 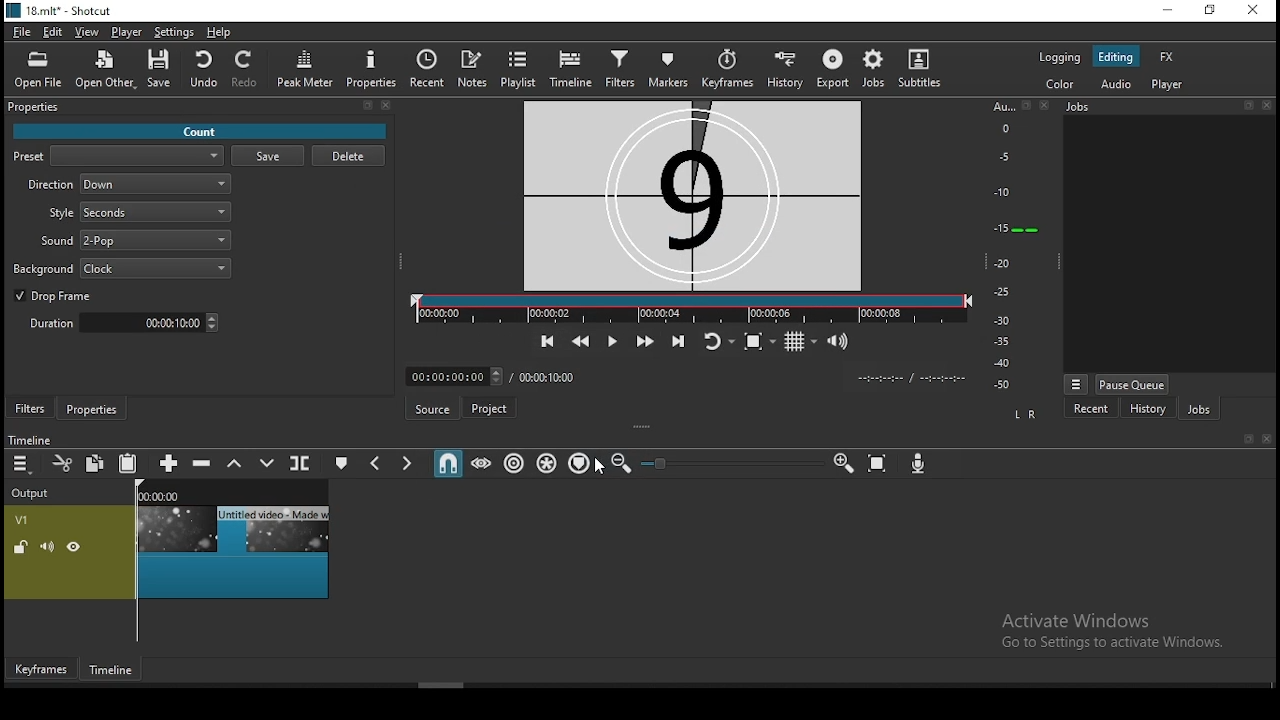 What do you see at coordinates (1059, 86) in the screenshot?
I see `color` at bounding box center [1059, 86].